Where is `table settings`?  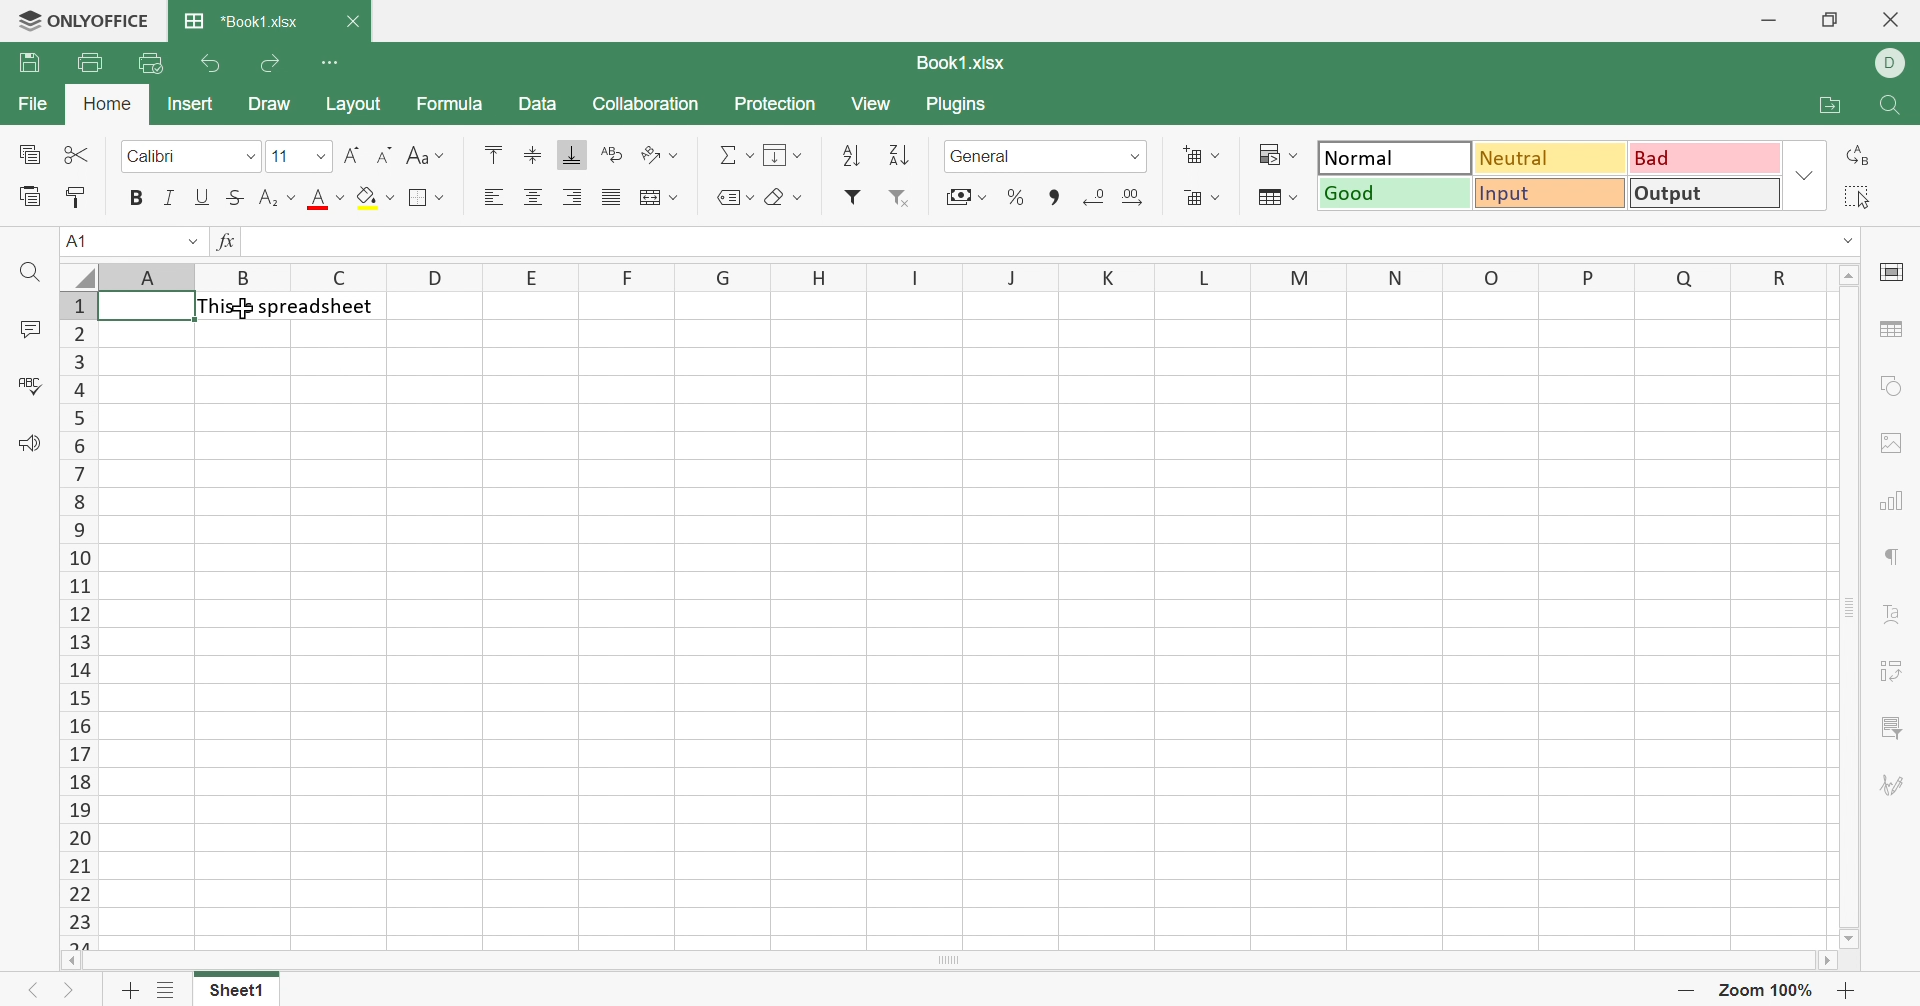 table settings is located at coordinates (1896, 332).